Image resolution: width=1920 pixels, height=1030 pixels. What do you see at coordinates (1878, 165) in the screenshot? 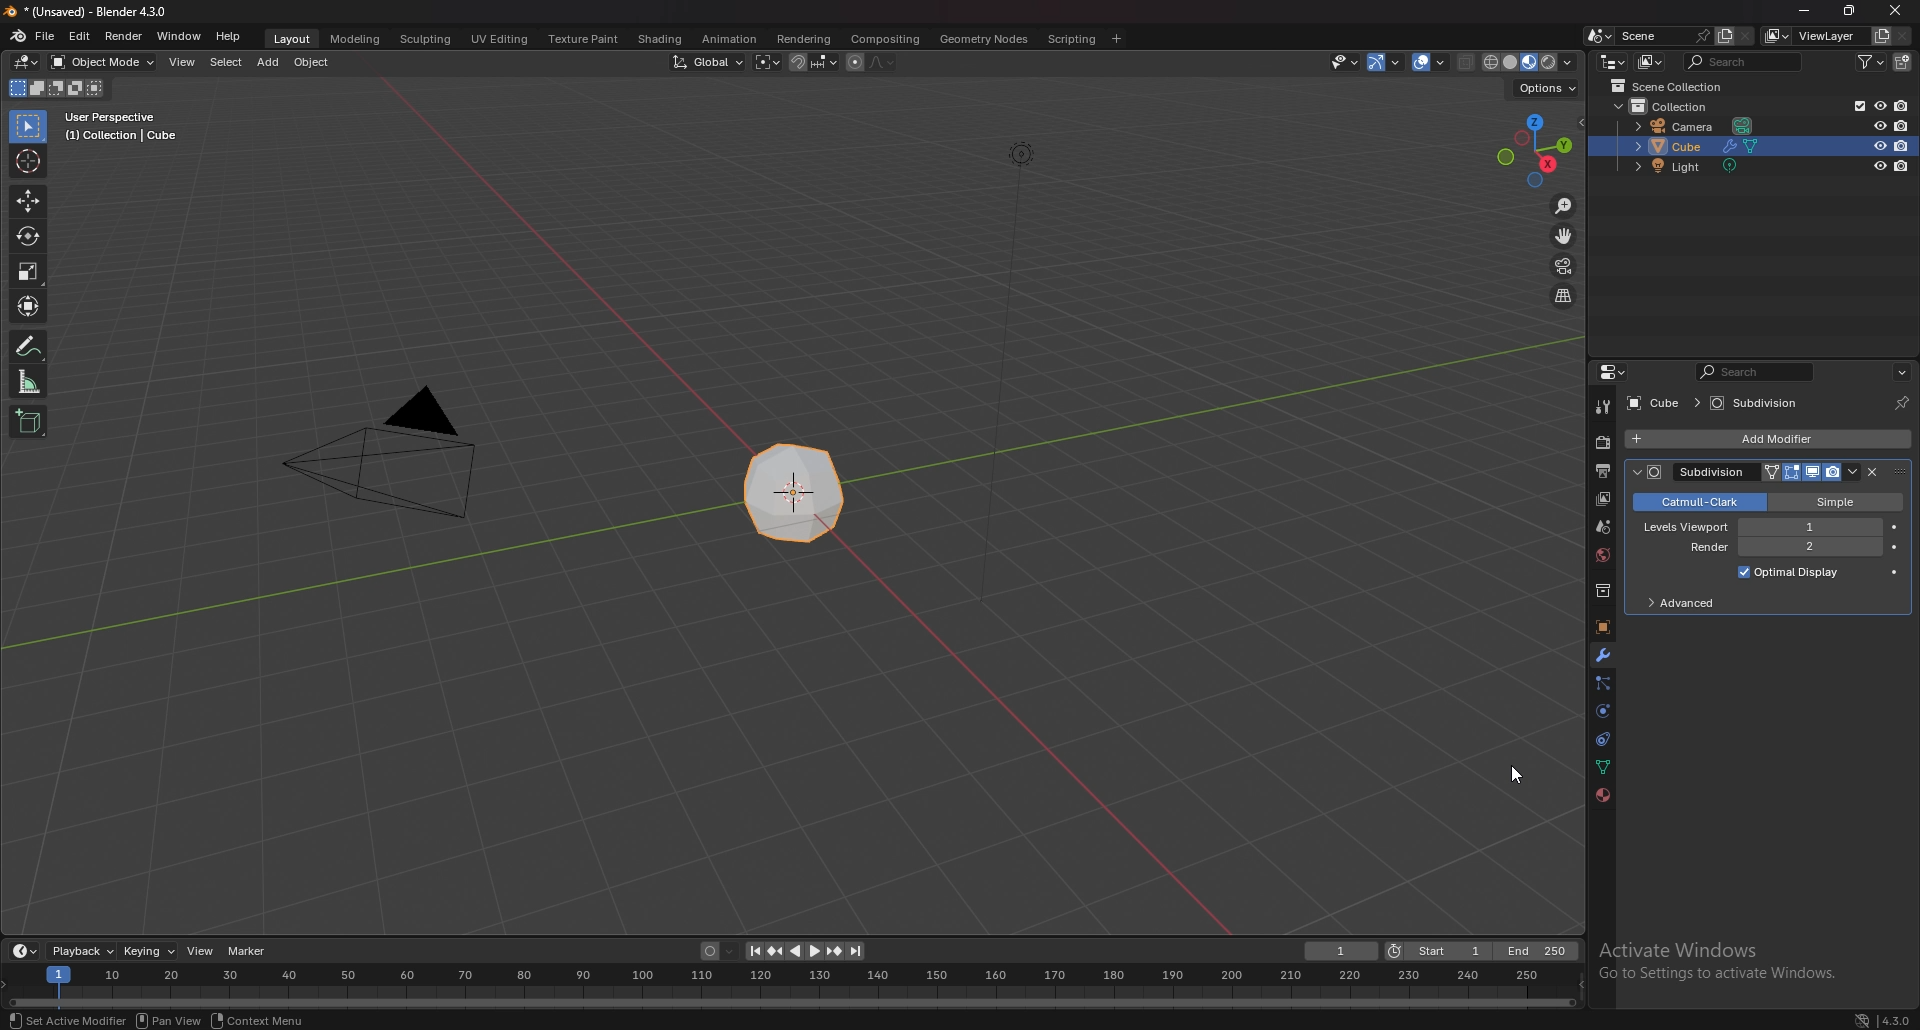
I see `hide in viewport` at bounding box center [1878, 165].